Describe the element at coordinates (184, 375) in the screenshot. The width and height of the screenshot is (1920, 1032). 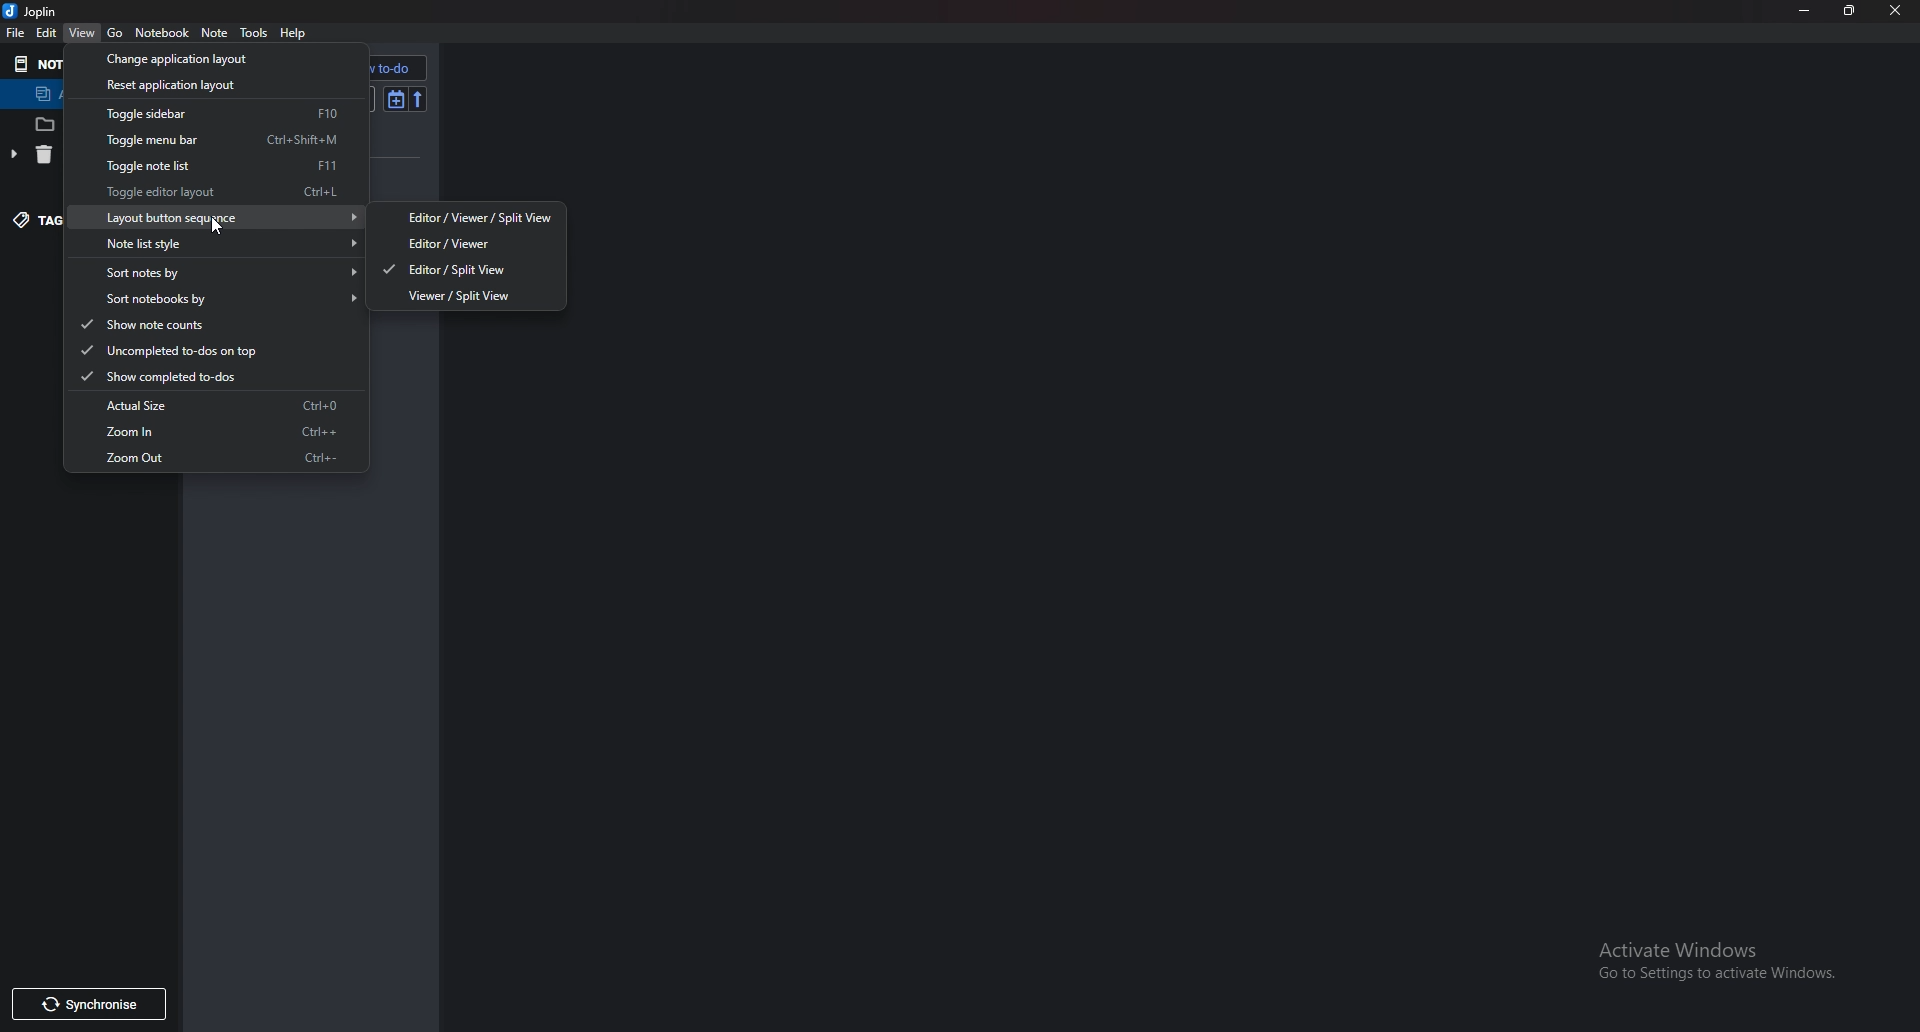
I see `Show completed to-dos` at that location.